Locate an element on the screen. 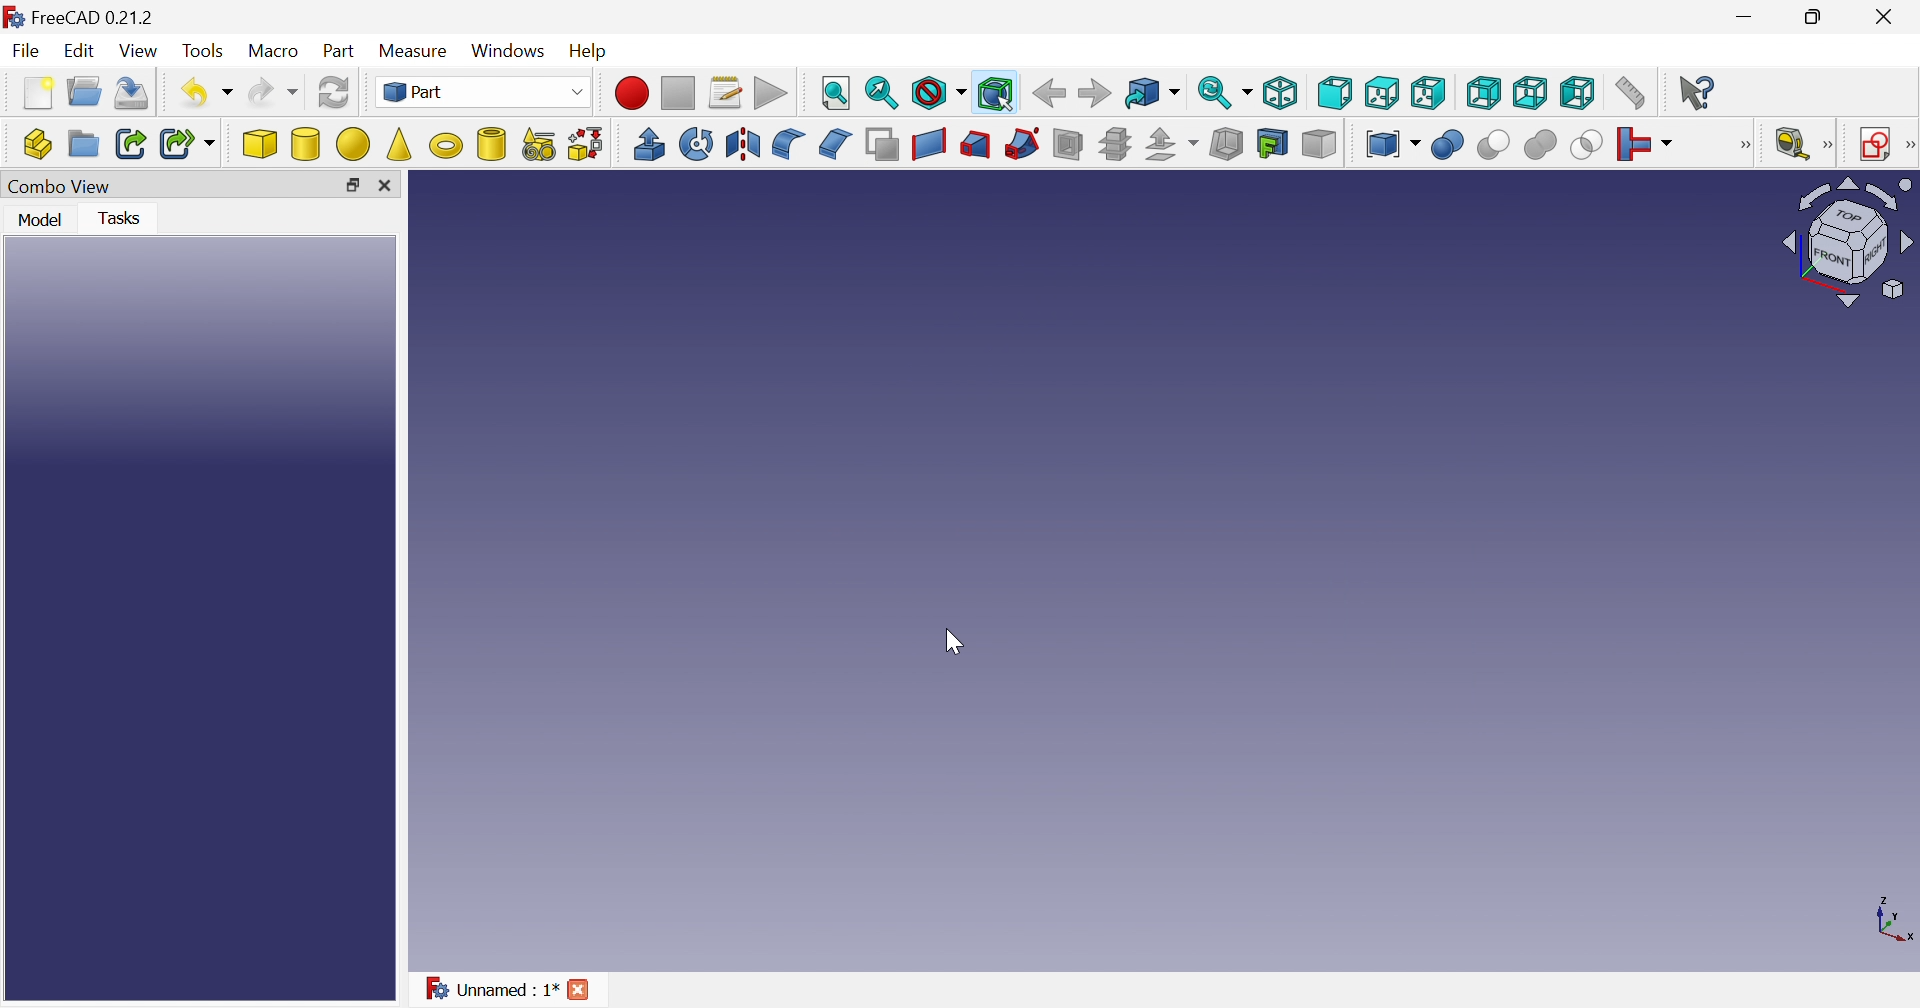 The image size is (1920, 1008). Left is located at coordinates (1579, 94).